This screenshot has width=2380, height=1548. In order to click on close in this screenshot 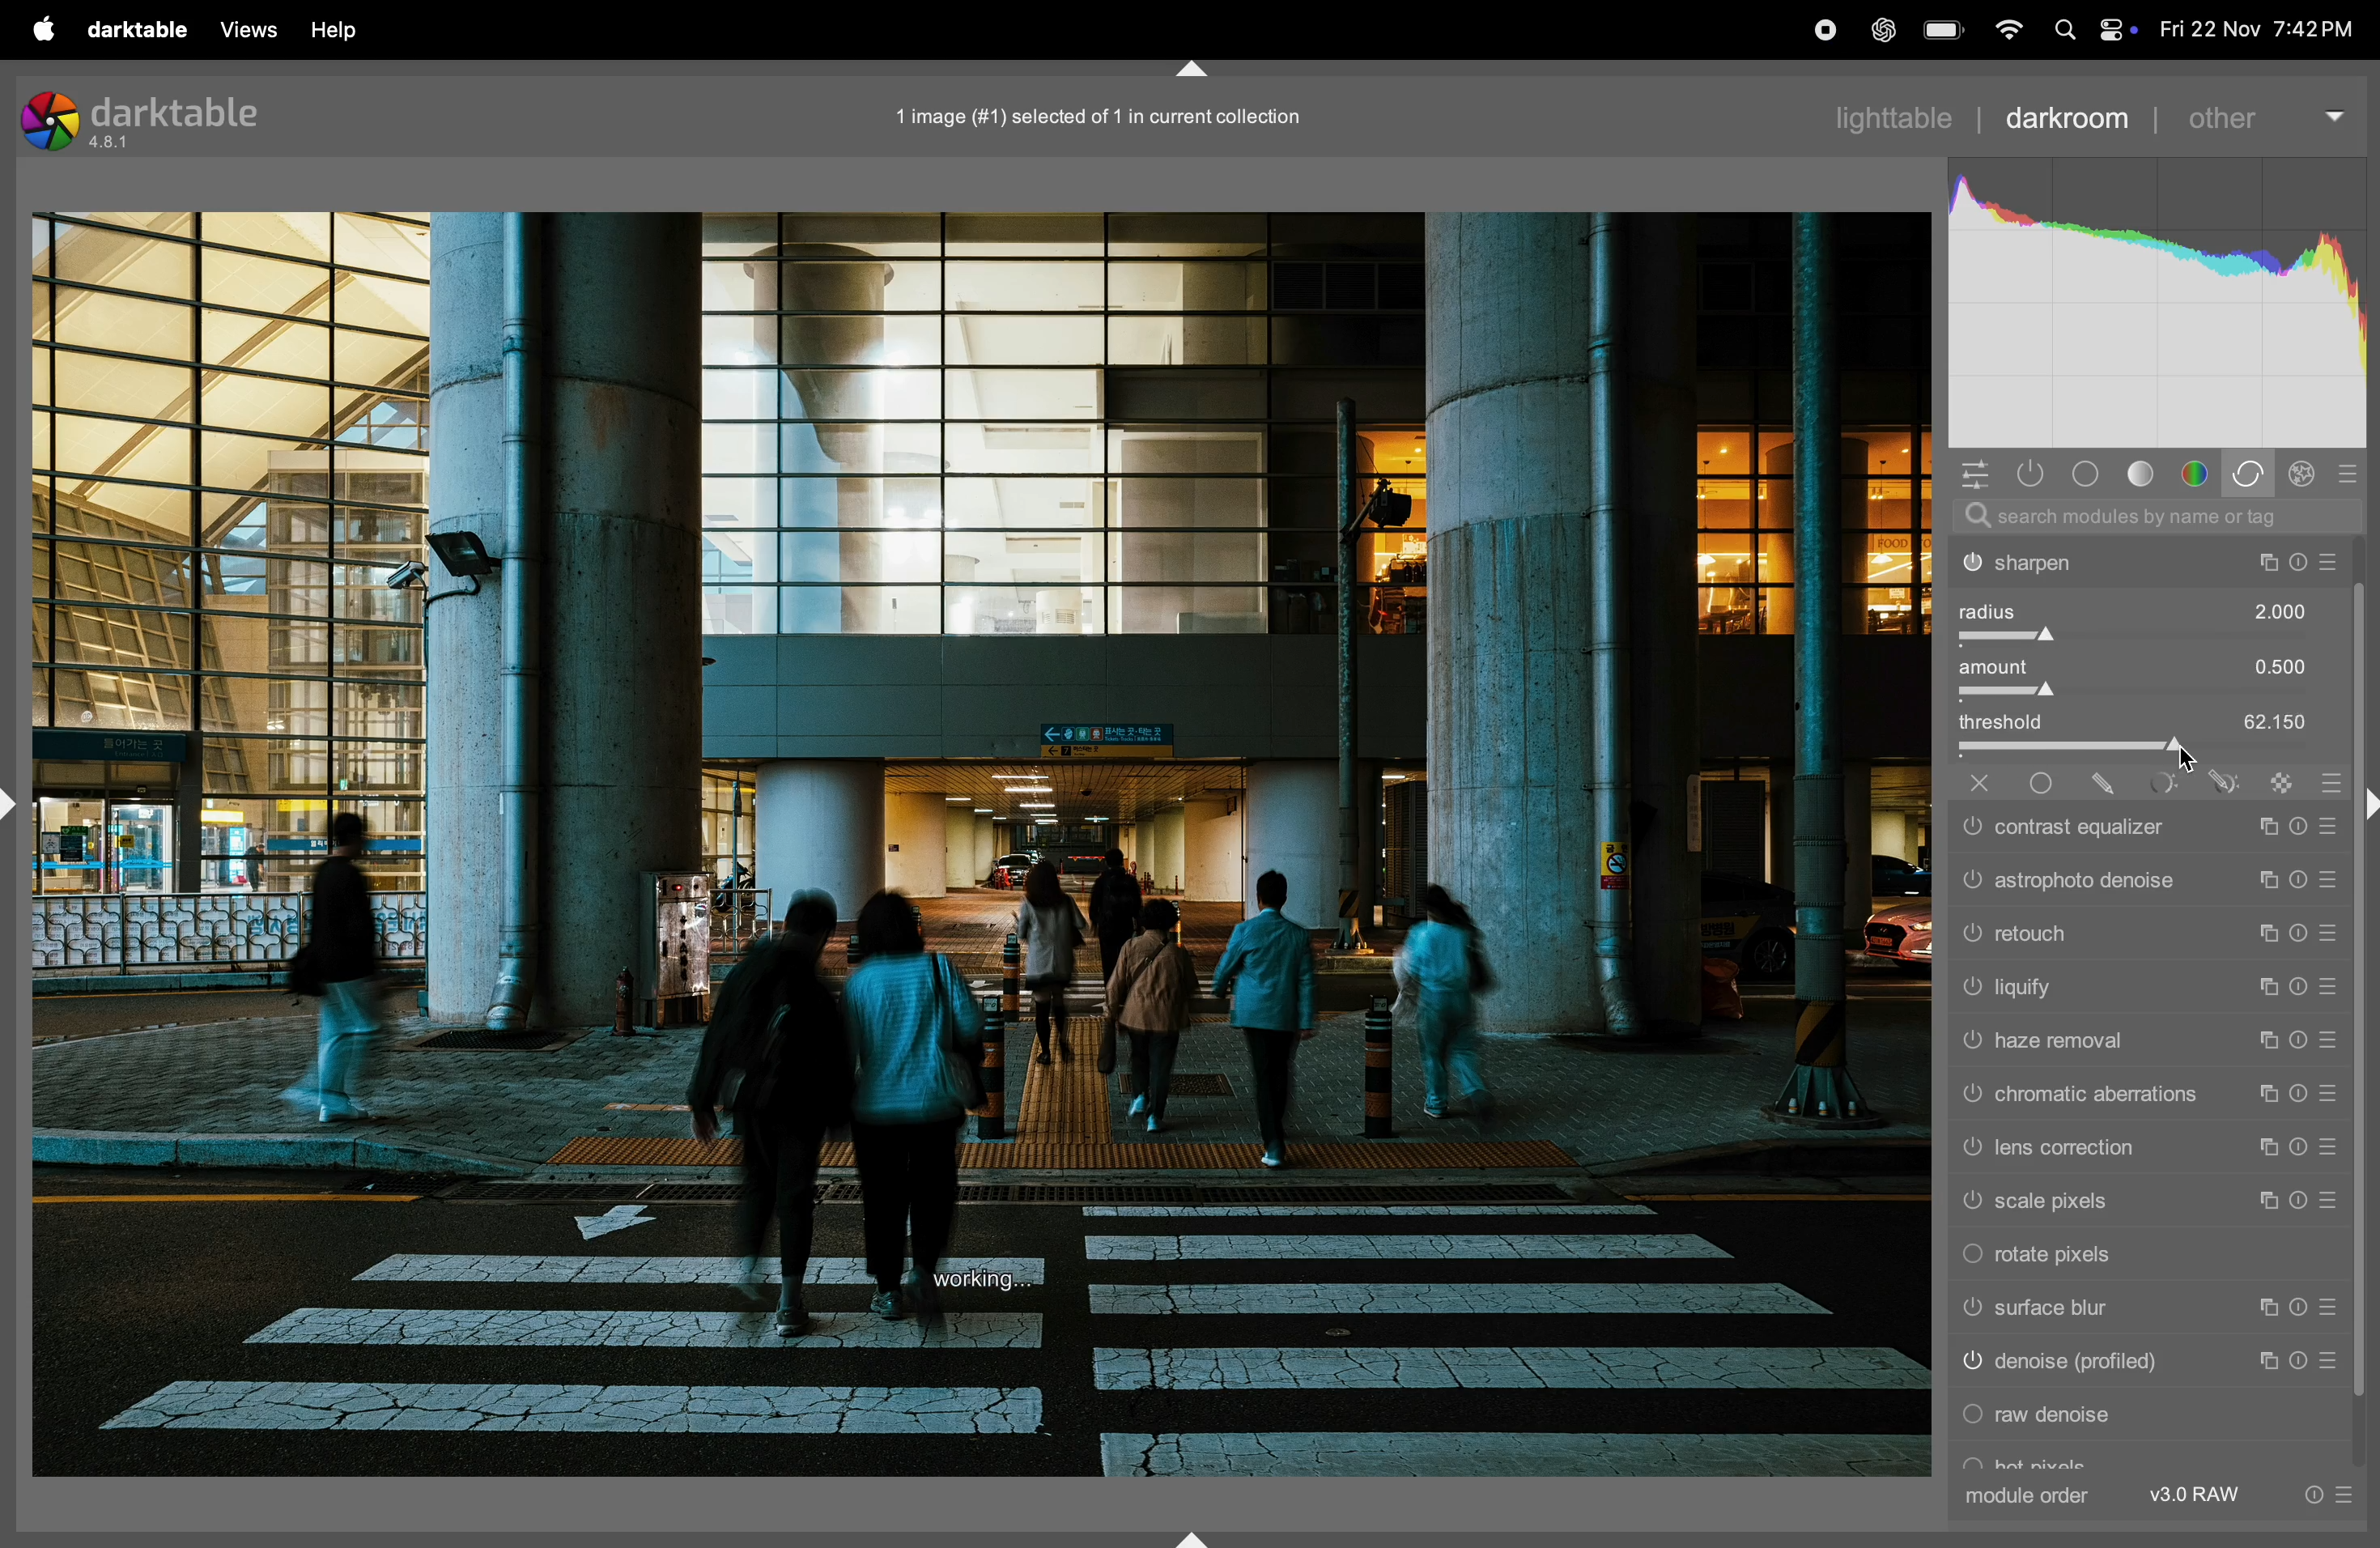, I will do `click(1970, 783)`.